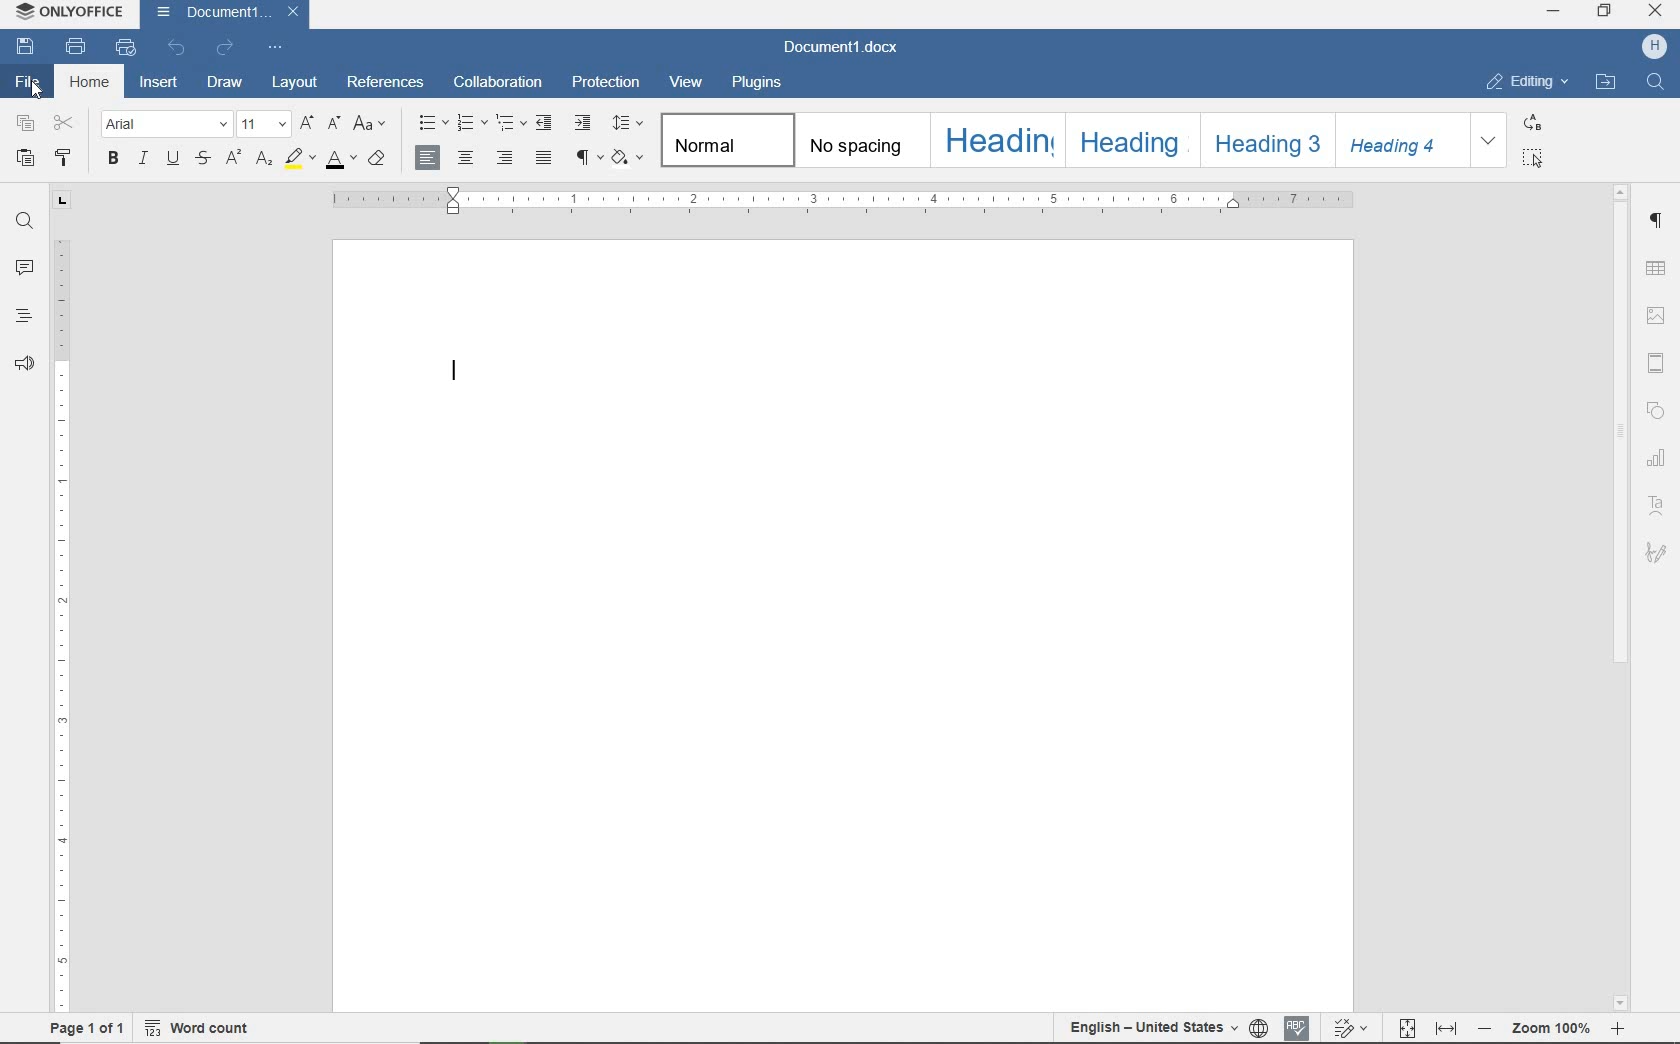 This screenshot has width=1680, height=1044. I want to click on subscript, so click(264, 160).